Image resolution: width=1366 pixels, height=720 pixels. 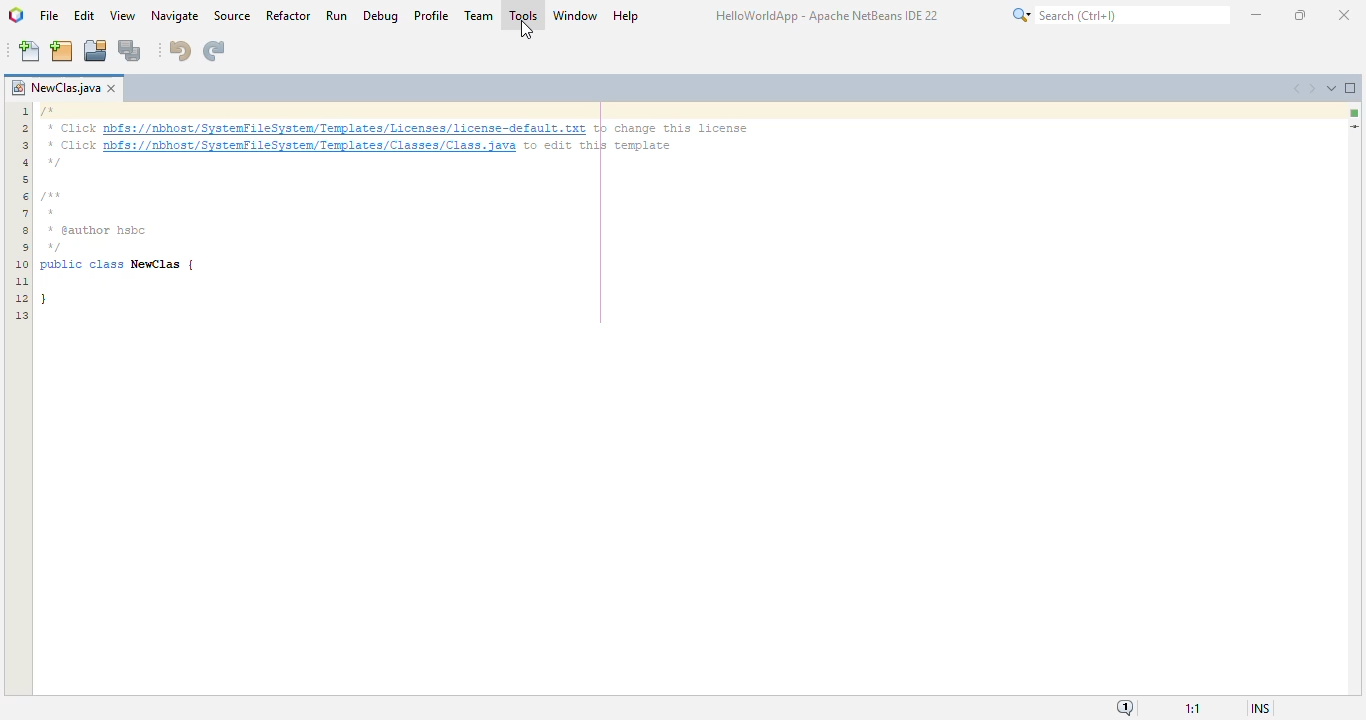 I want to click on profile, so click(x=432, y=15).